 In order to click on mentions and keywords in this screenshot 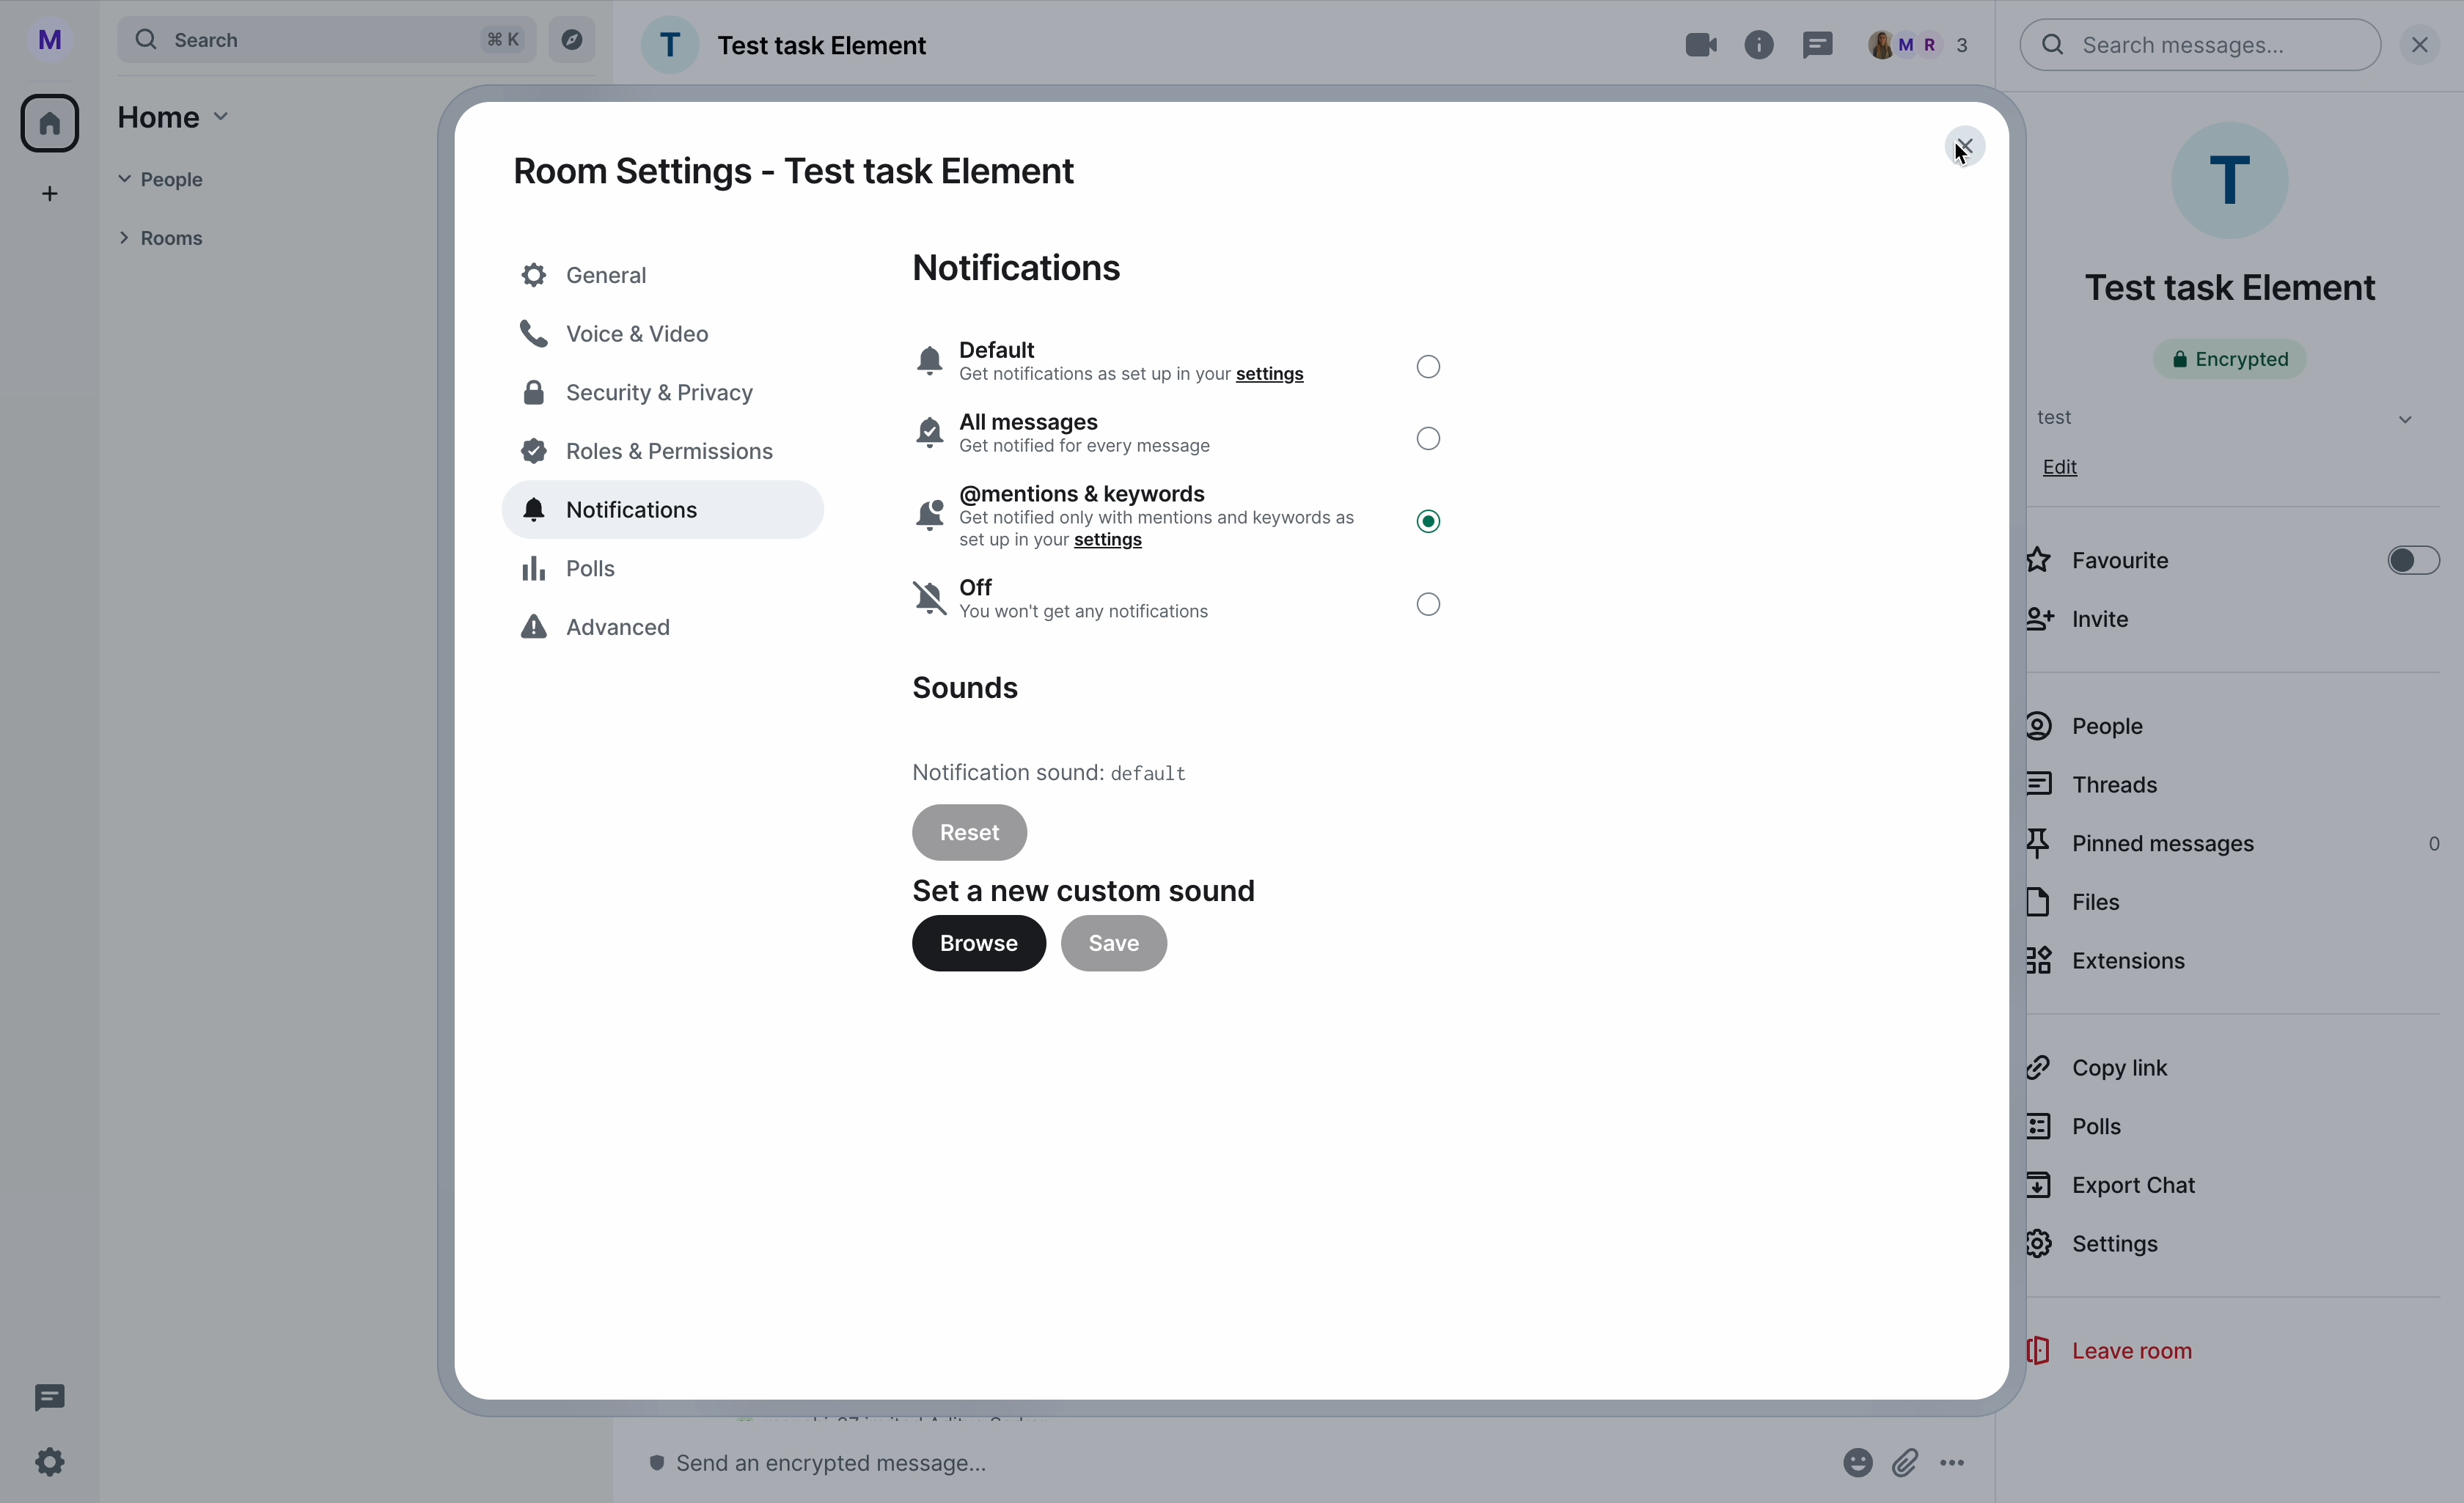, I will do `click(1181, 516)`.